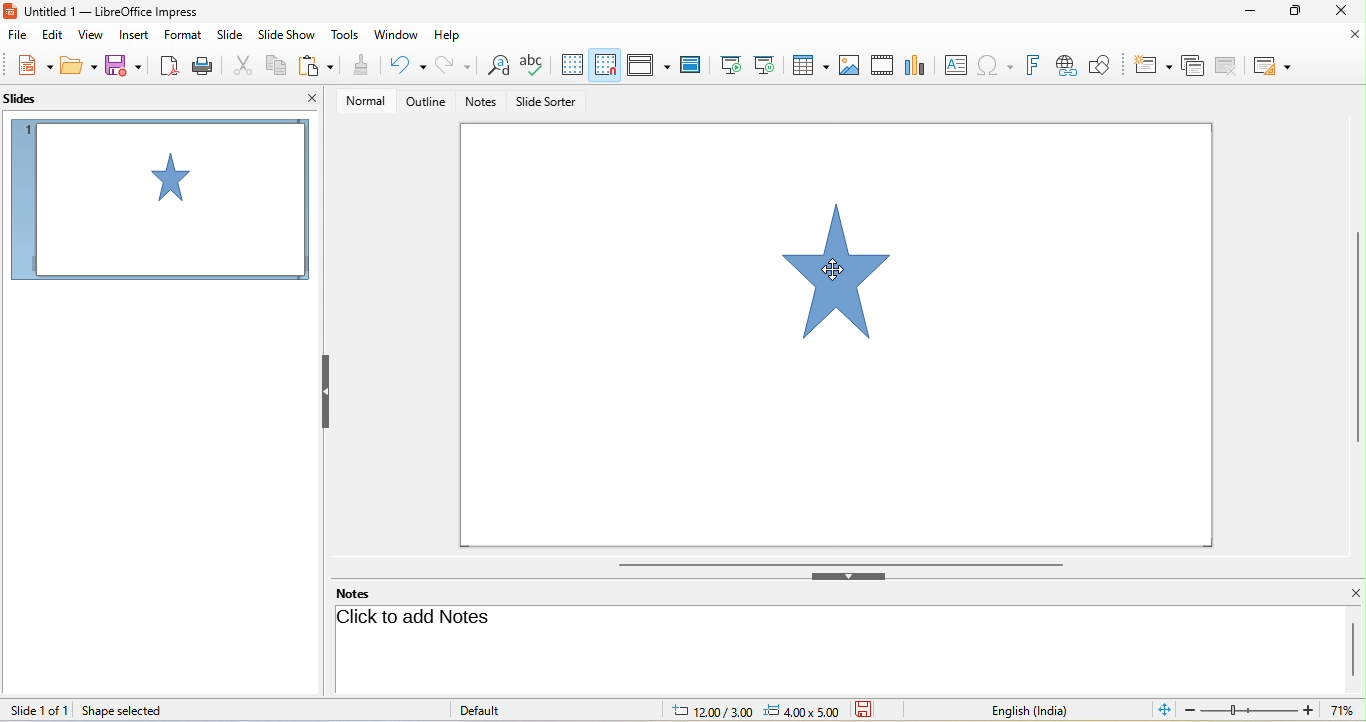  I want to click on star shape, so click(849, 280).